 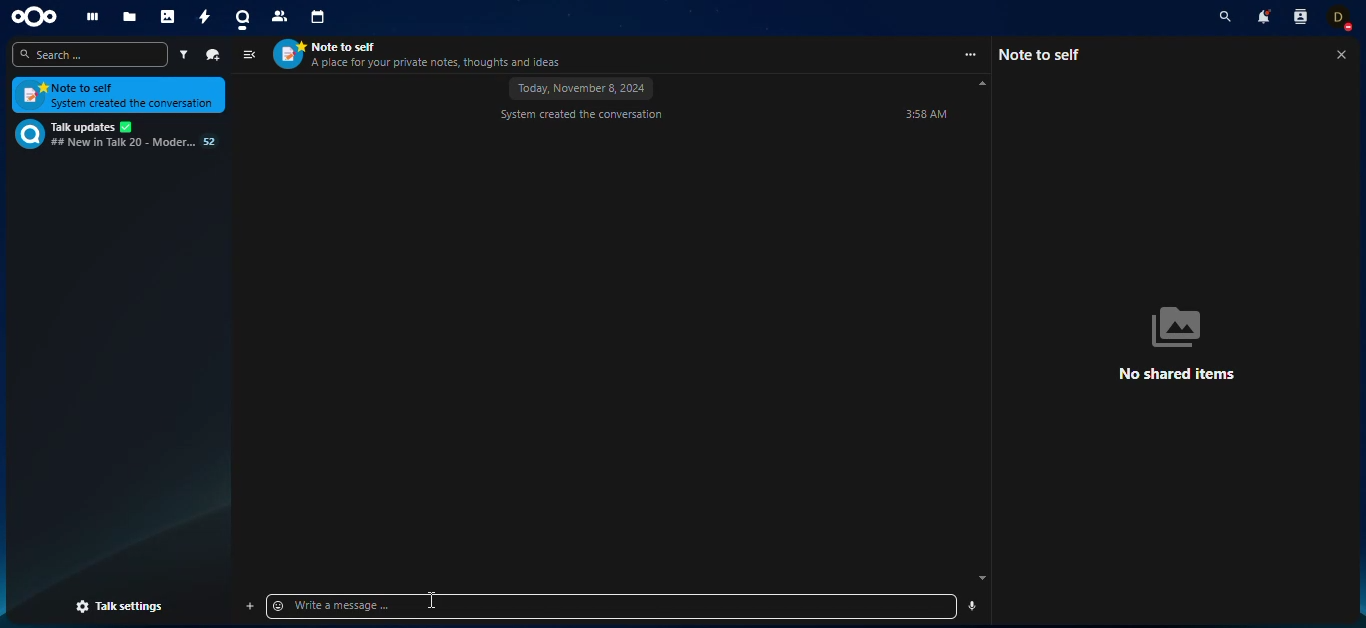 I want to click on chat, so click(x=115, y=134).